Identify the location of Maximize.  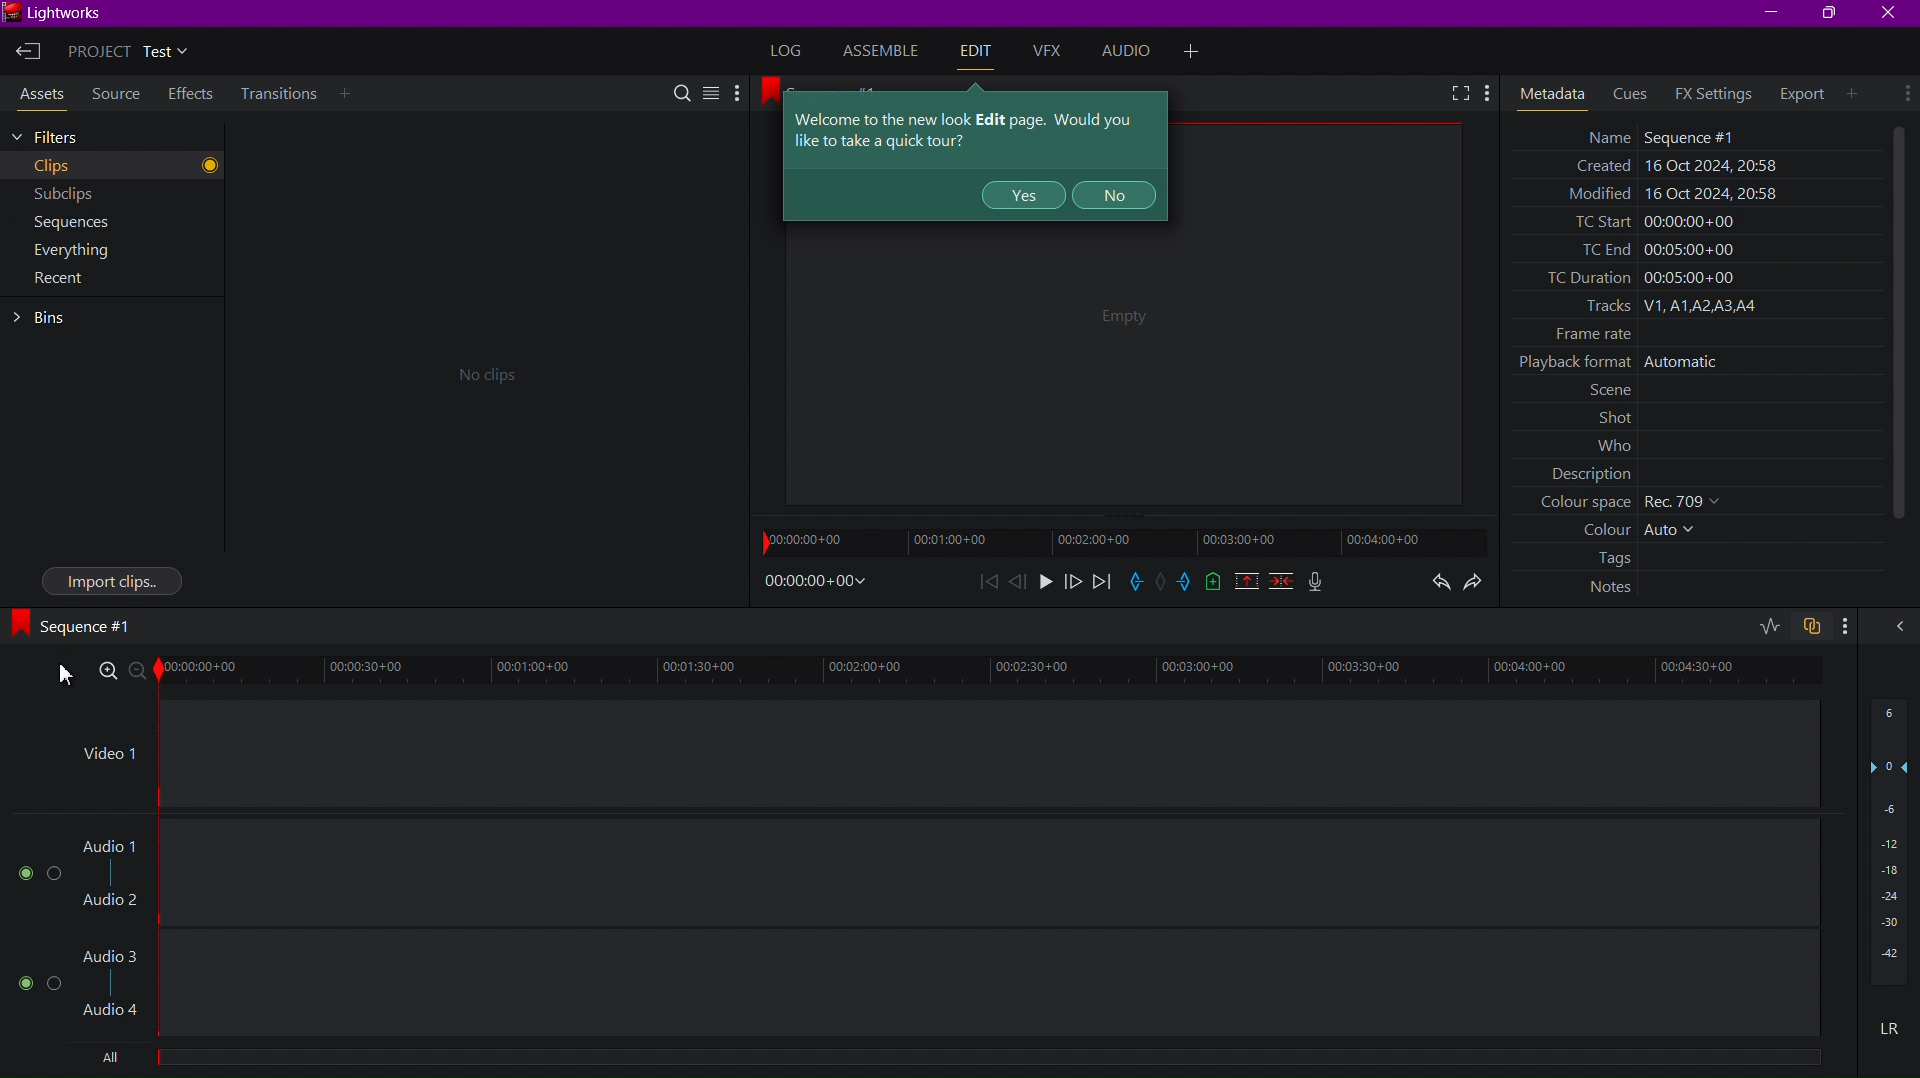
(1831, 15).